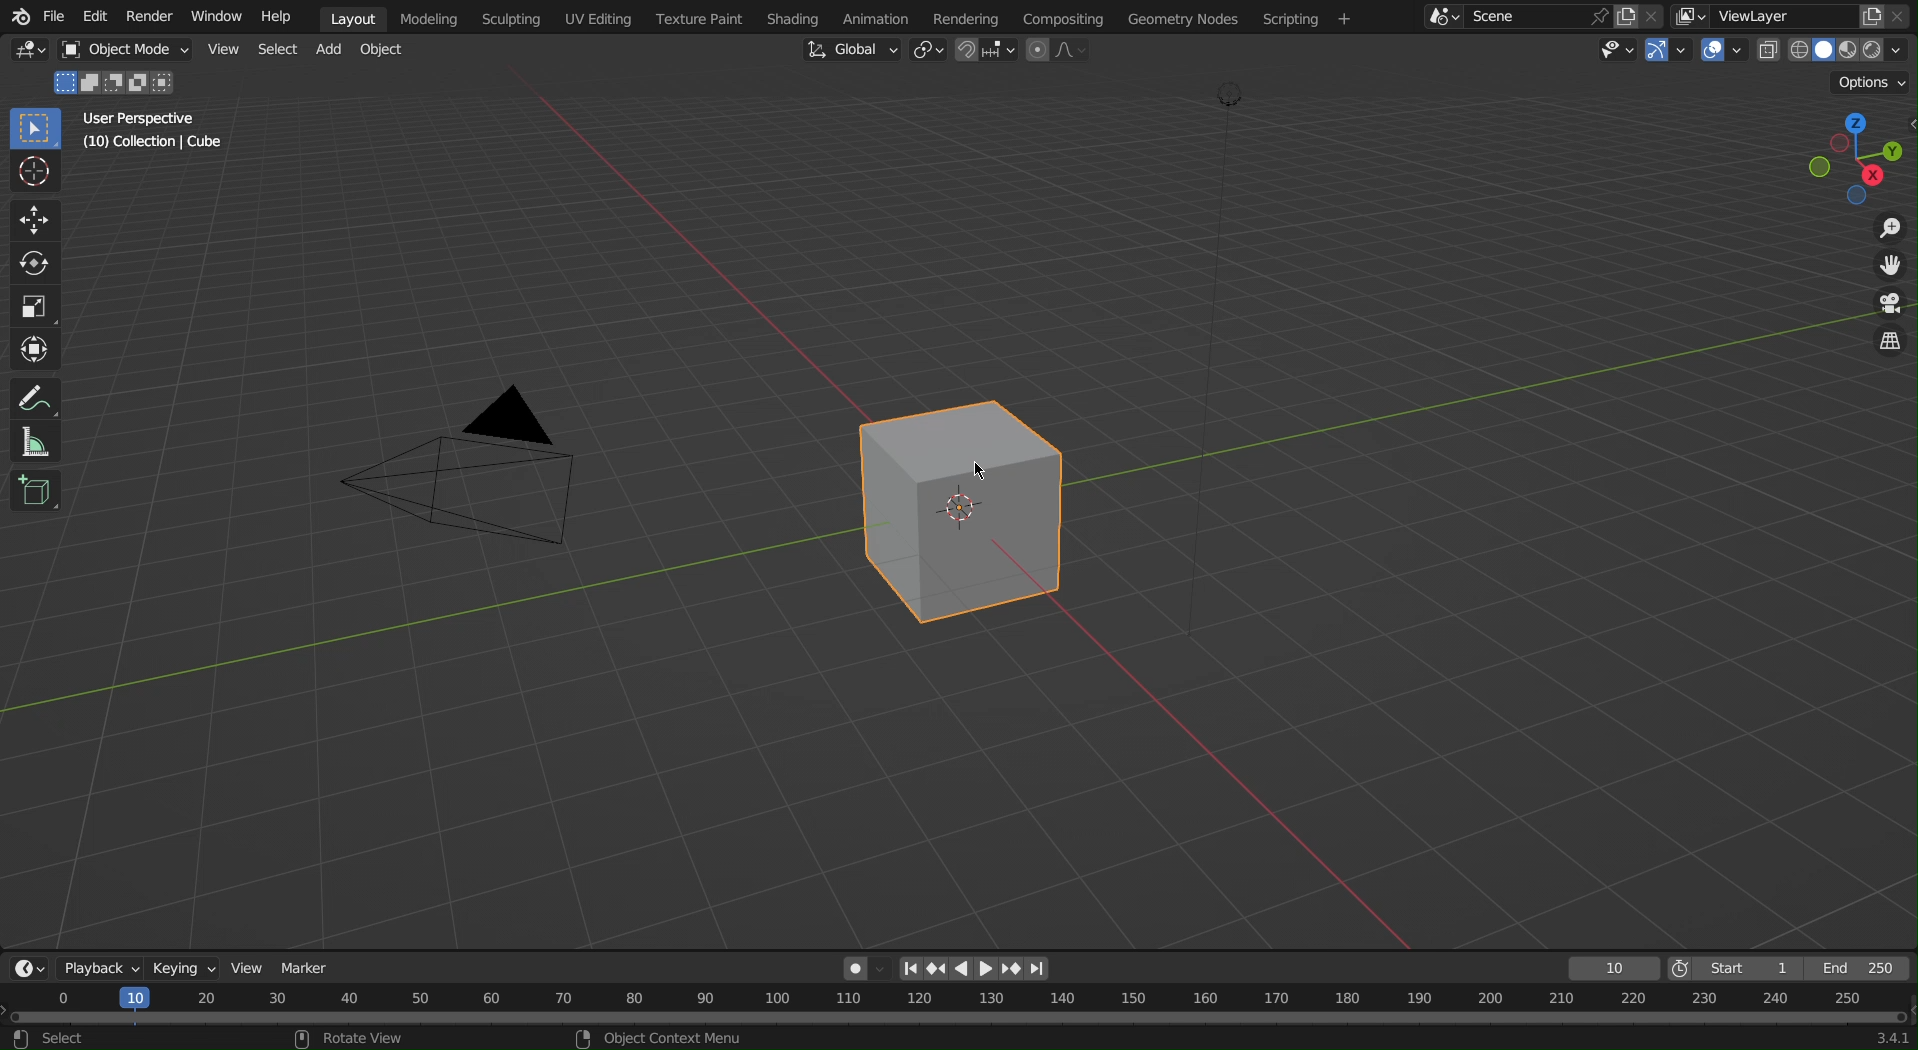 The width and height of the screenshot is (1918, 1050). Describe the element at coordinates (508, 17) in the screenshot. I see `Sculpting` at that location.